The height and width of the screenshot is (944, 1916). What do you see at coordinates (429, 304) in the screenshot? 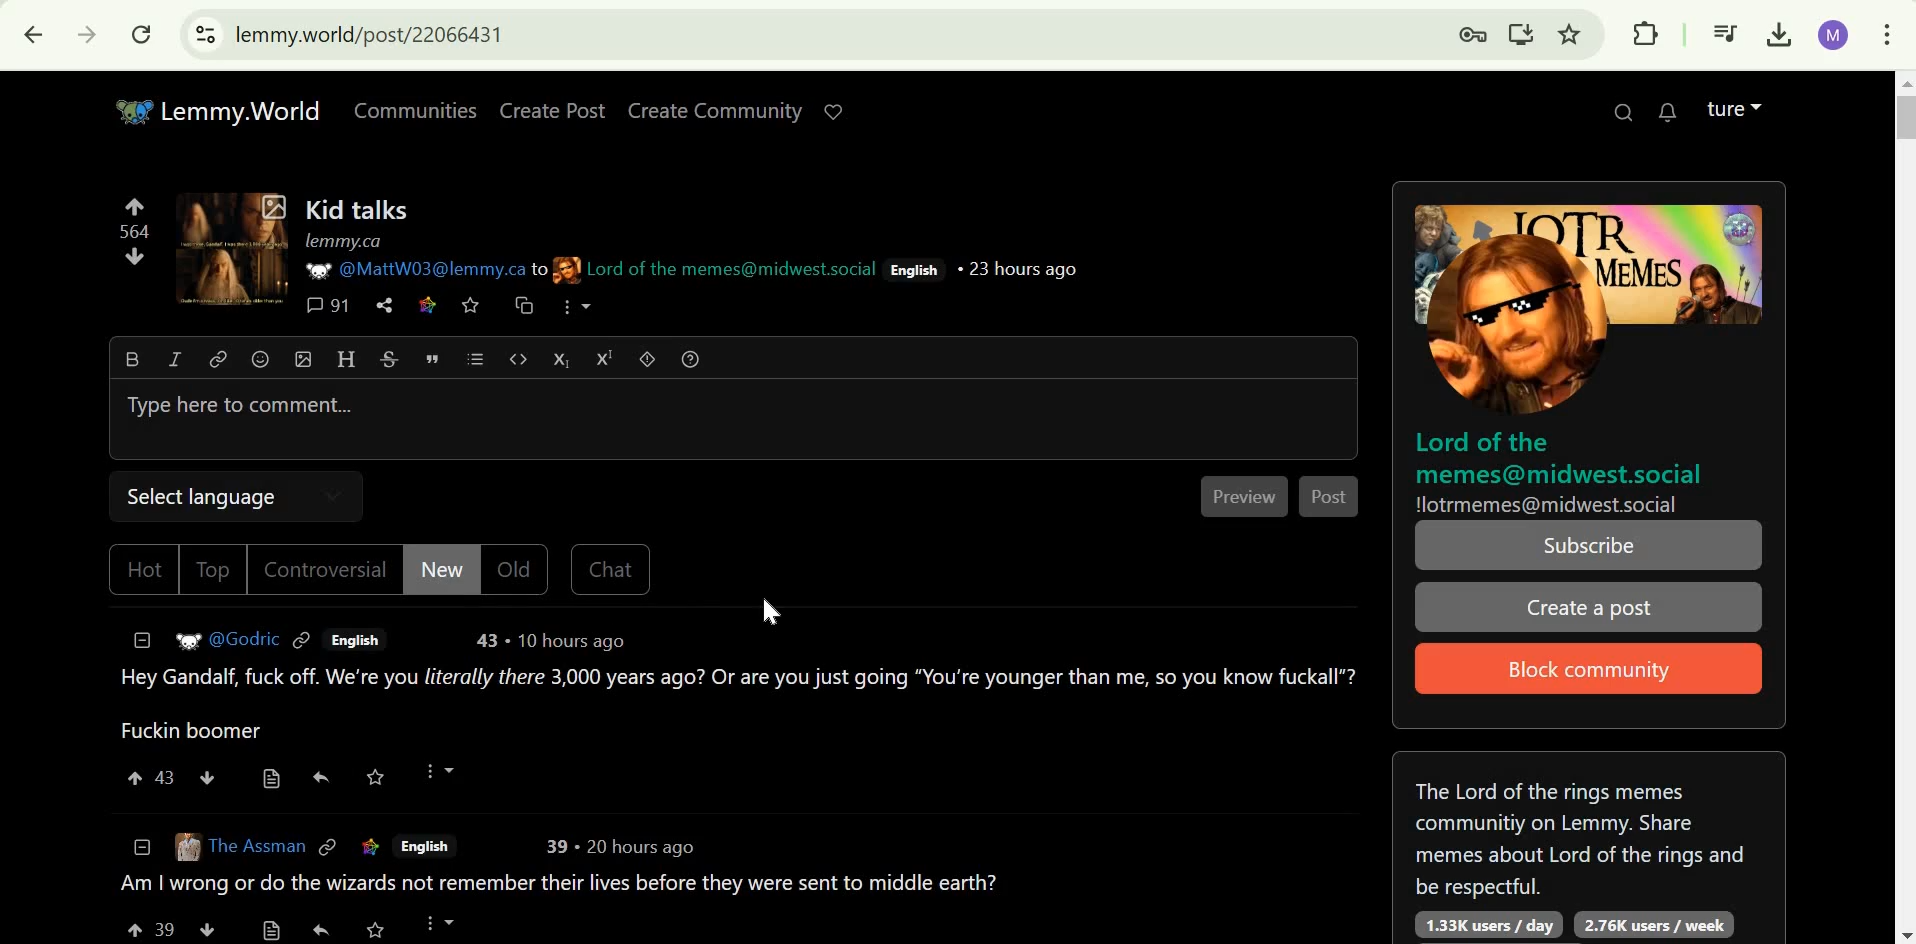
I see `link` at bounding box center [429, 304].